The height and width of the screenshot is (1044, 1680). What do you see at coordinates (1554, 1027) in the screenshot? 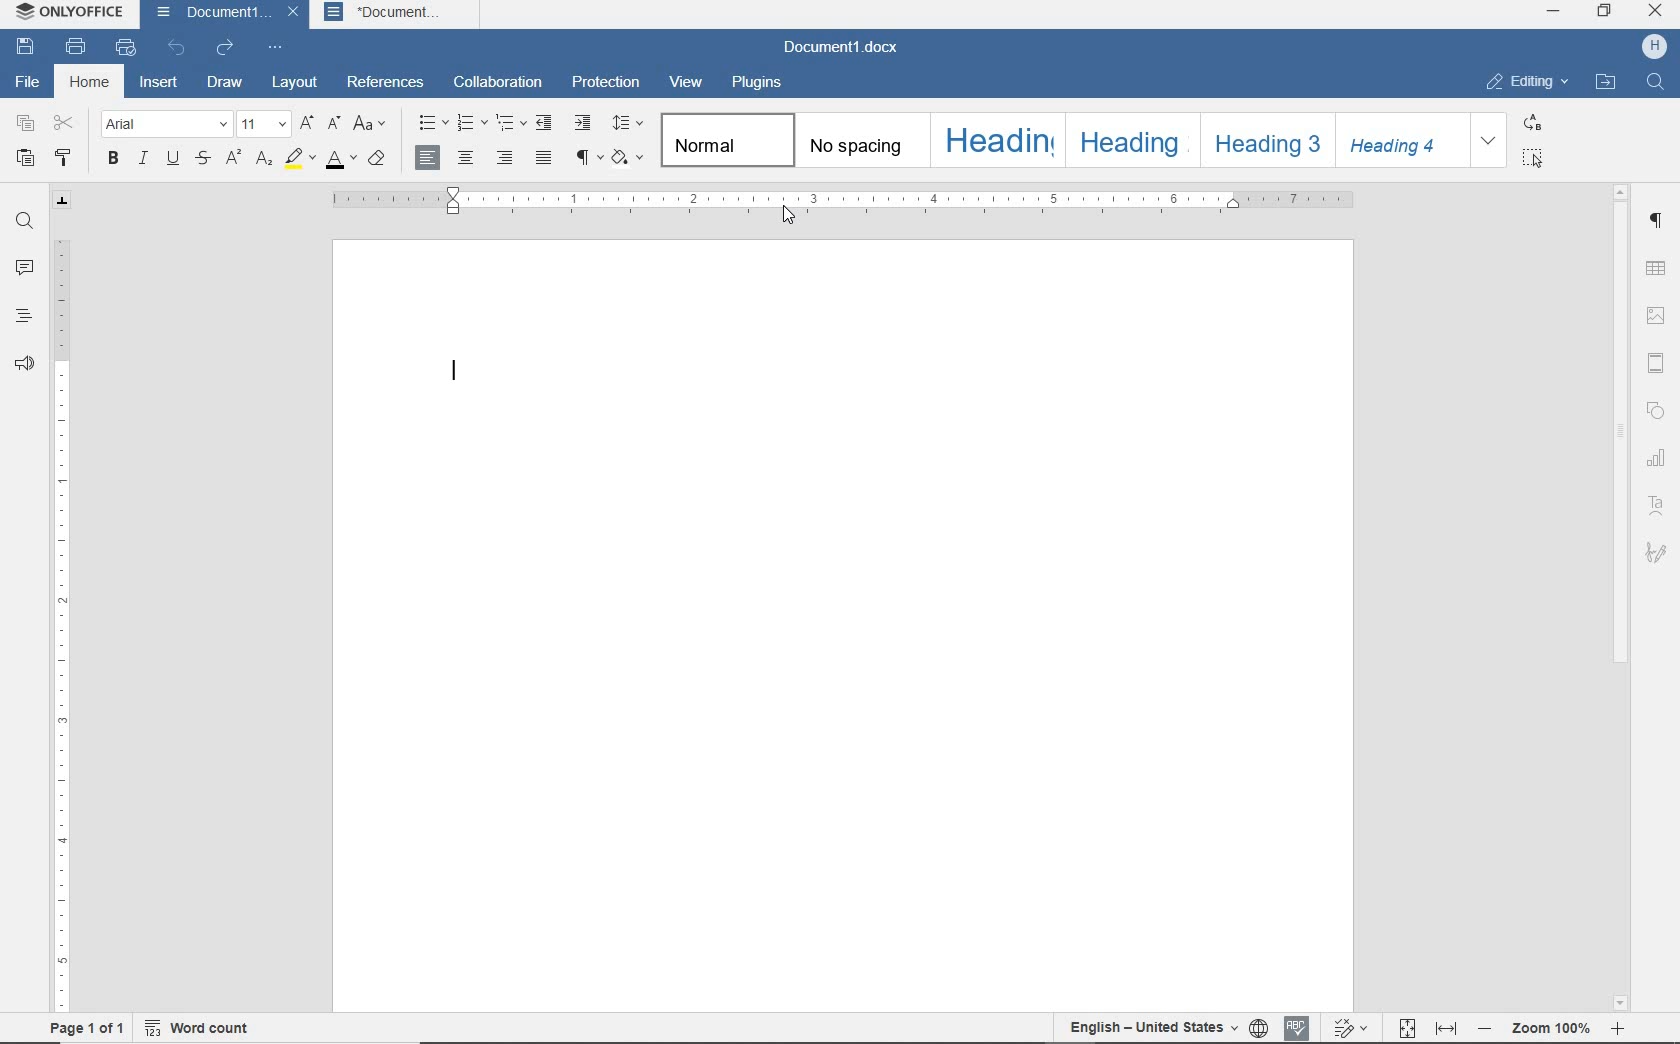
I see `Zoom 100%` at bounding box center [1554, 1027].